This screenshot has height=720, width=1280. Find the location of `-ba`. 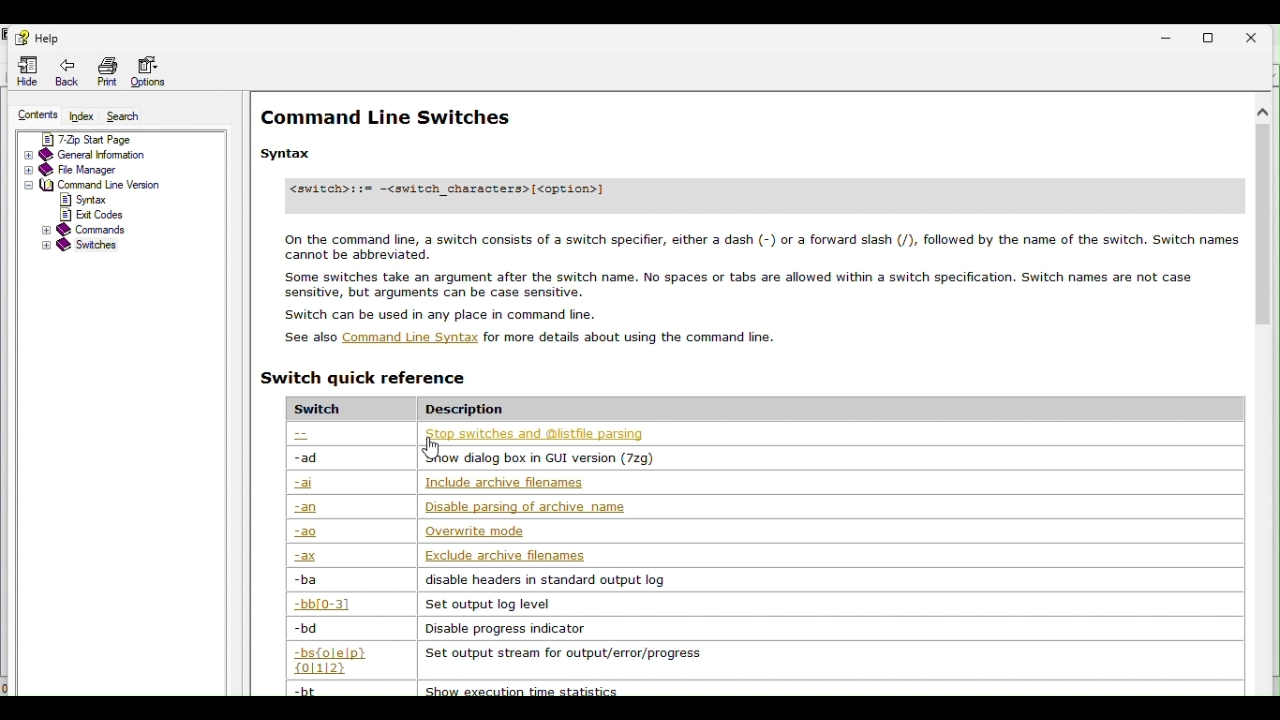

-ba is located at coordinates (311, 577).